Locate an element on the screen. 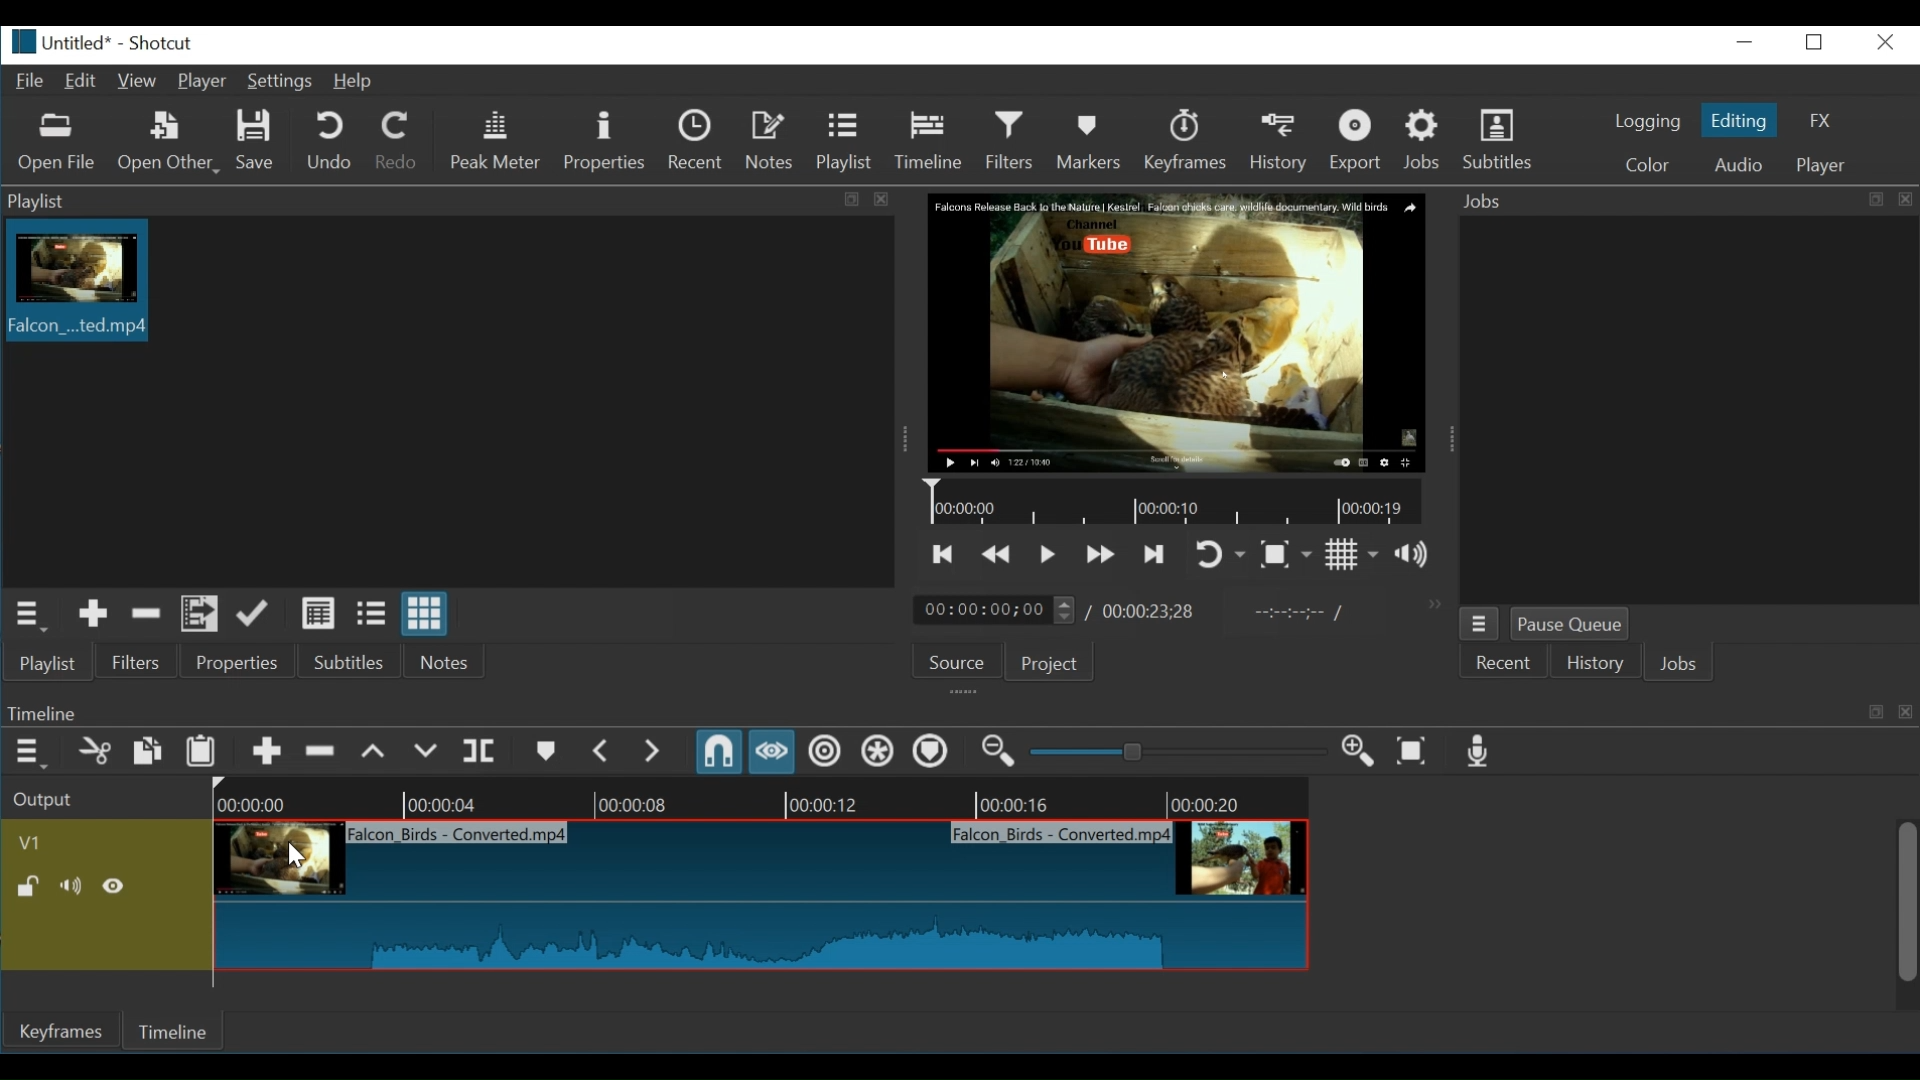 This screenshot has height=1080, width=1920. Toggle play or pause is located at coordinates (1047, 555).